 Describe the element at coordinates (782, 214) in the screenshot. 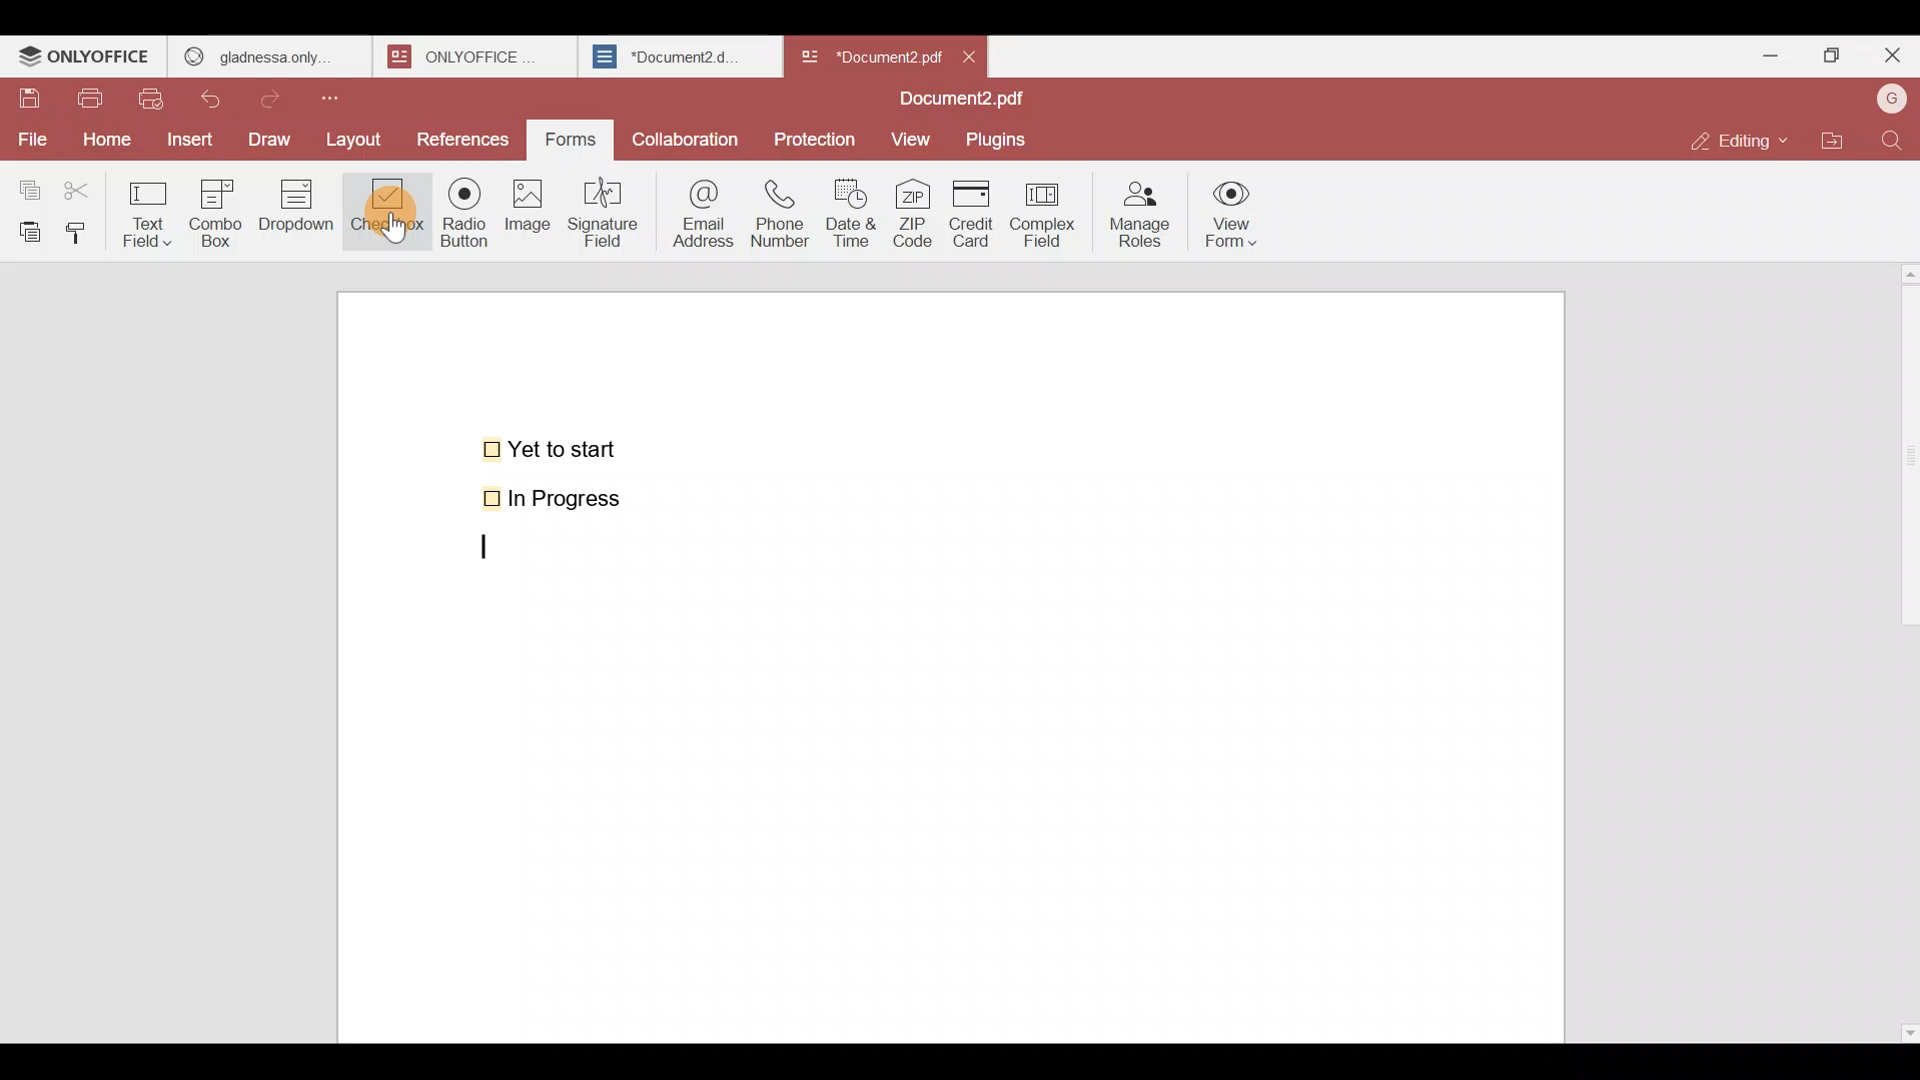

I see `Phone number` at that location.